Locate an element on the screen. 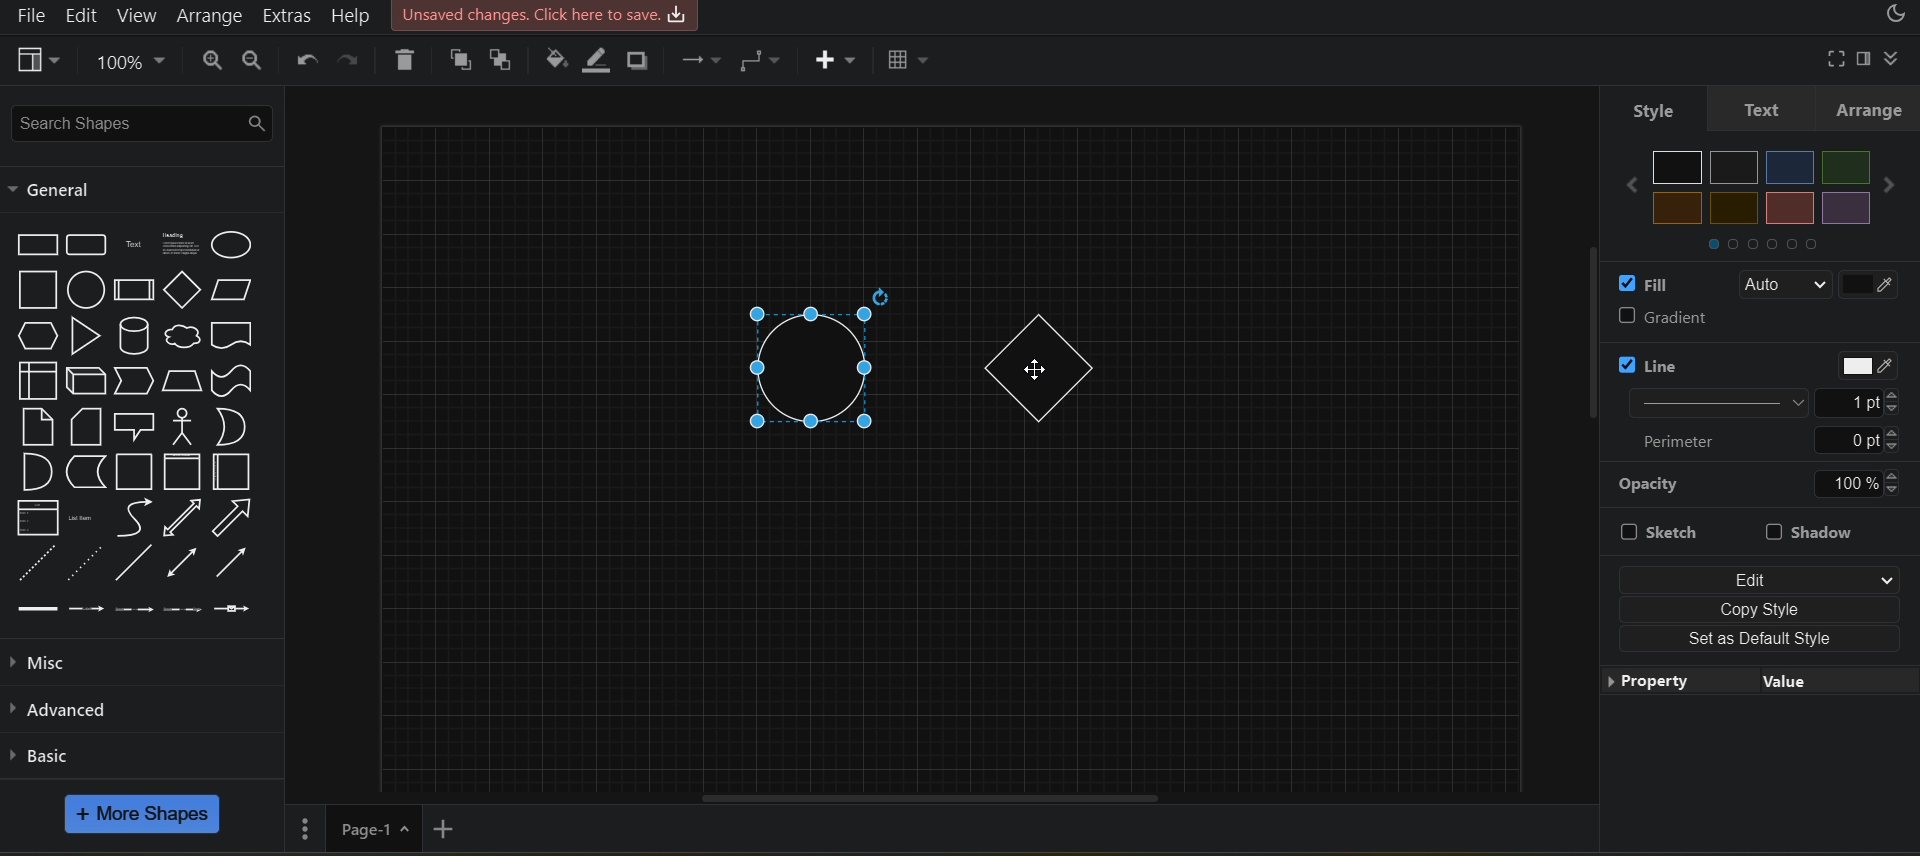  And is located at coordinates (35, 473).